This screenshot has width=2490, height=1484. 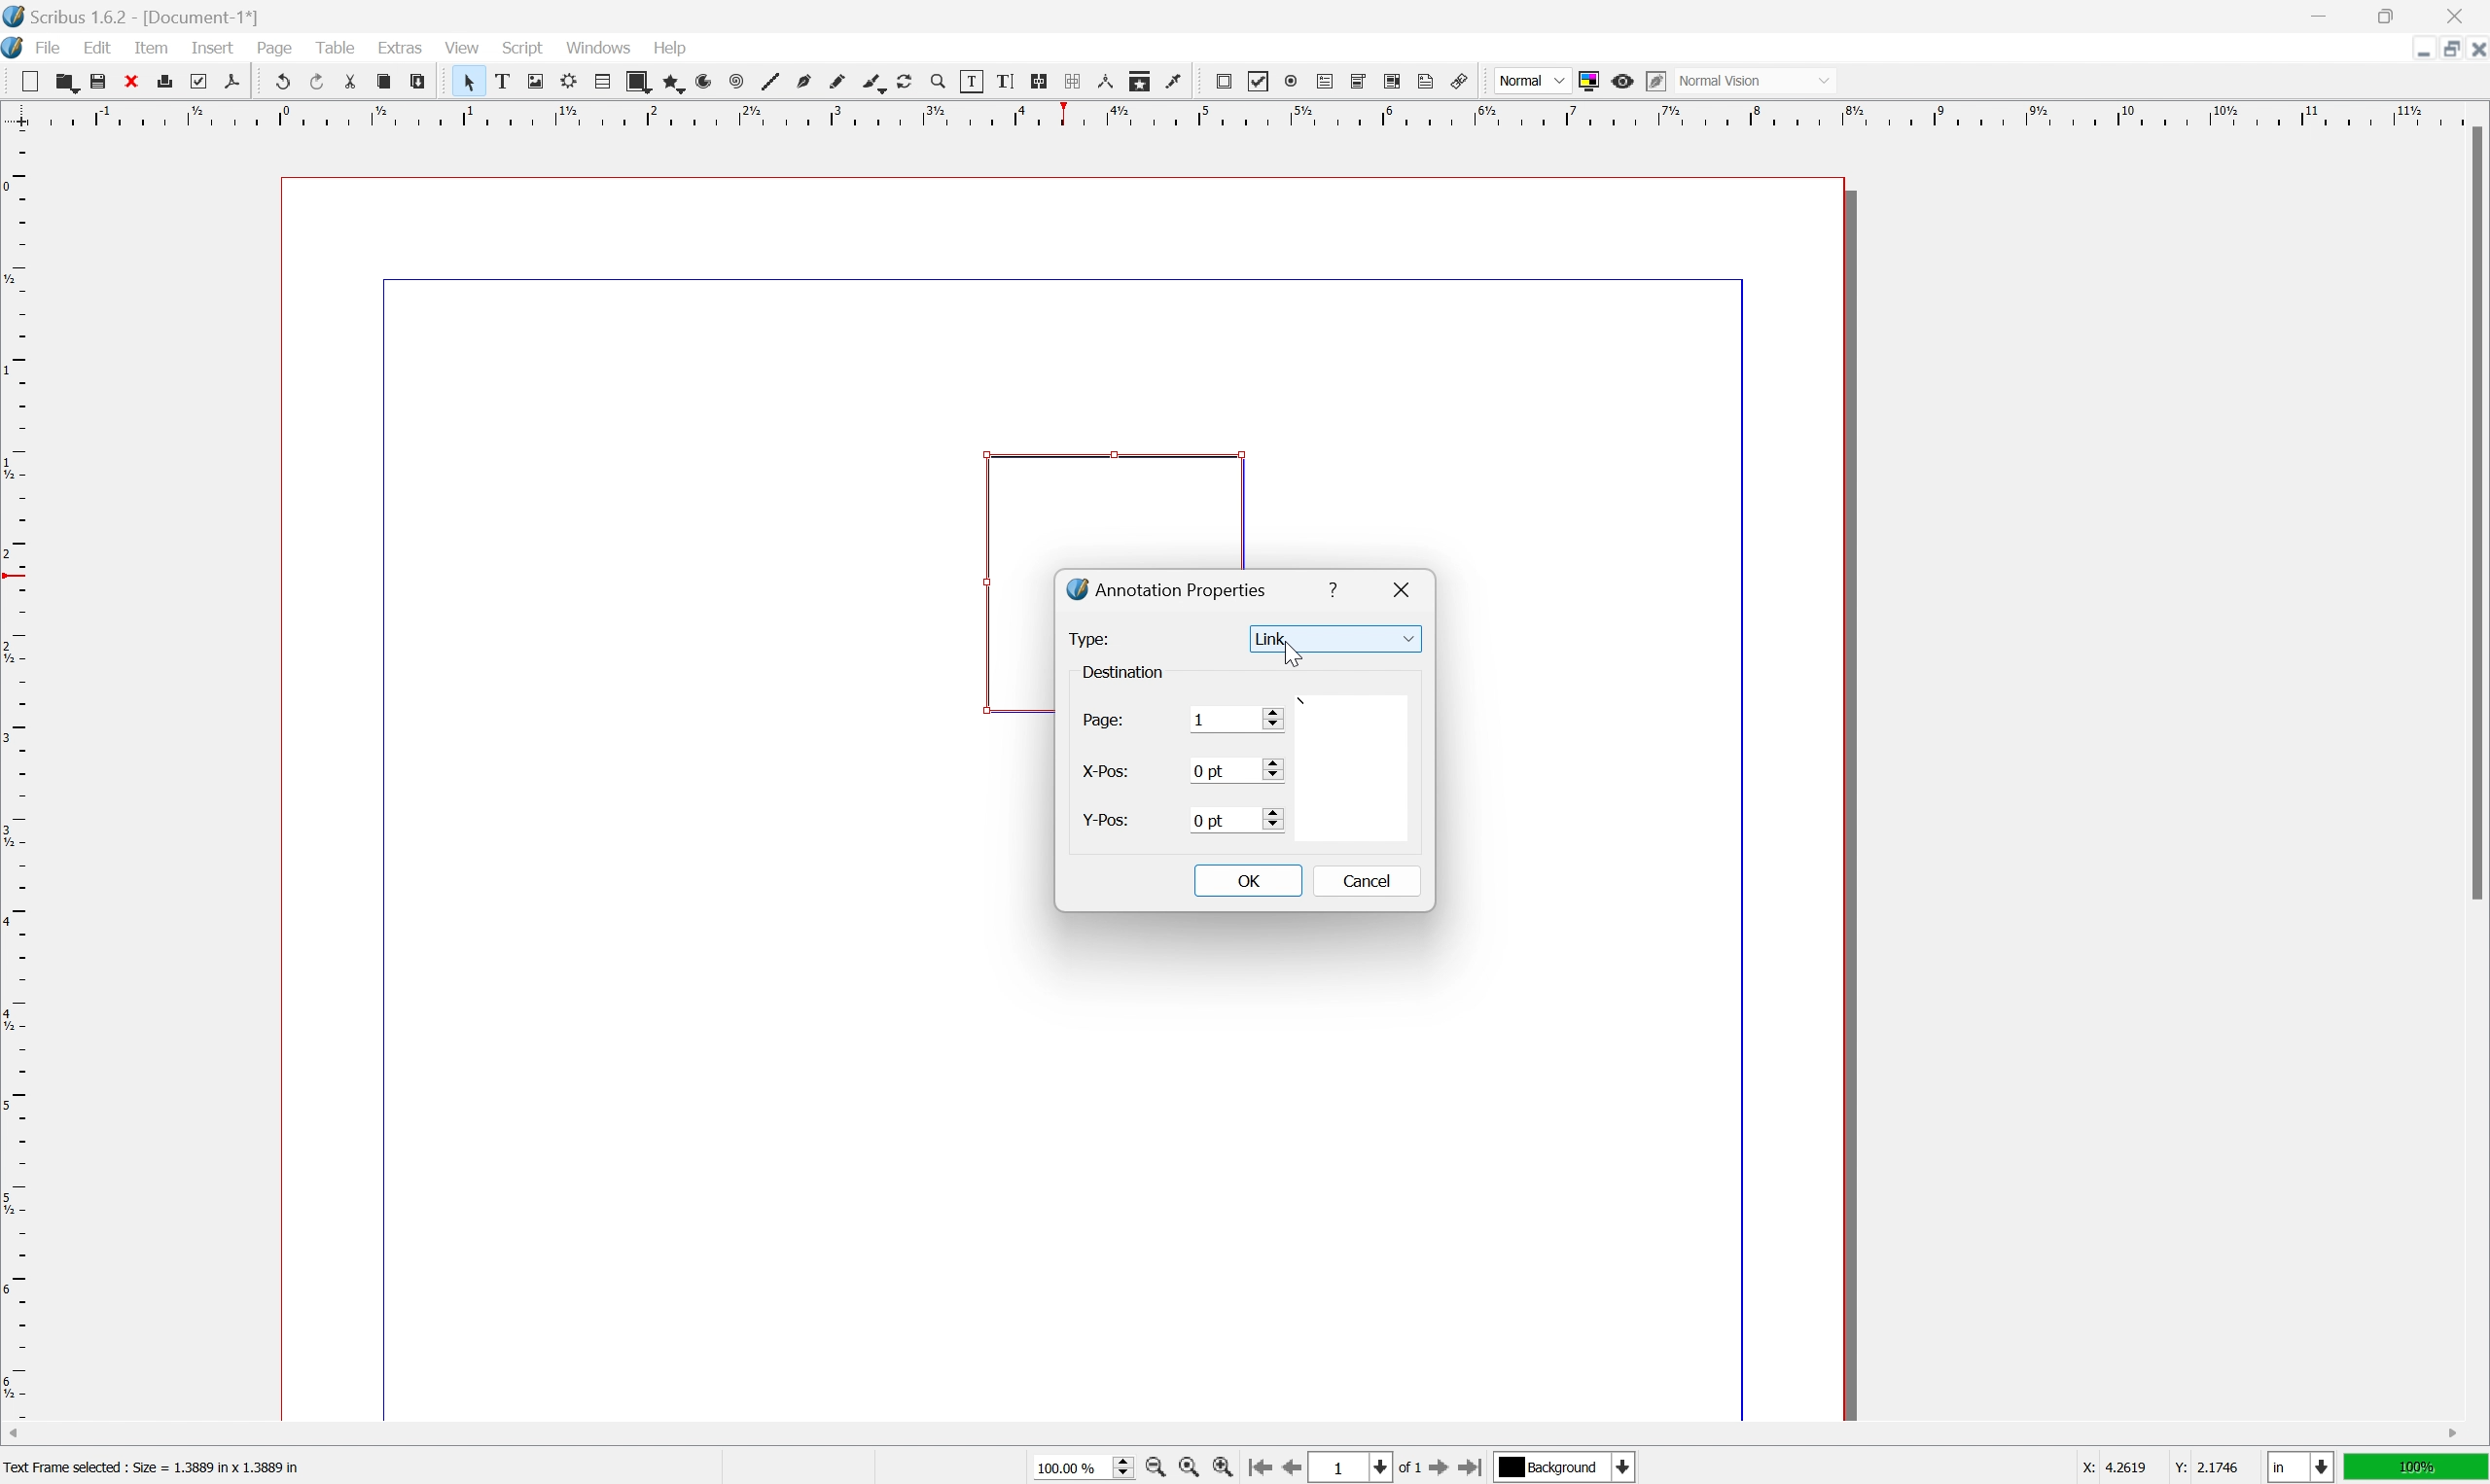 What do you see at coordinates (1291, 81) in the screenshot?
I see `pdf radio button` at bounding box center [1291, 81].